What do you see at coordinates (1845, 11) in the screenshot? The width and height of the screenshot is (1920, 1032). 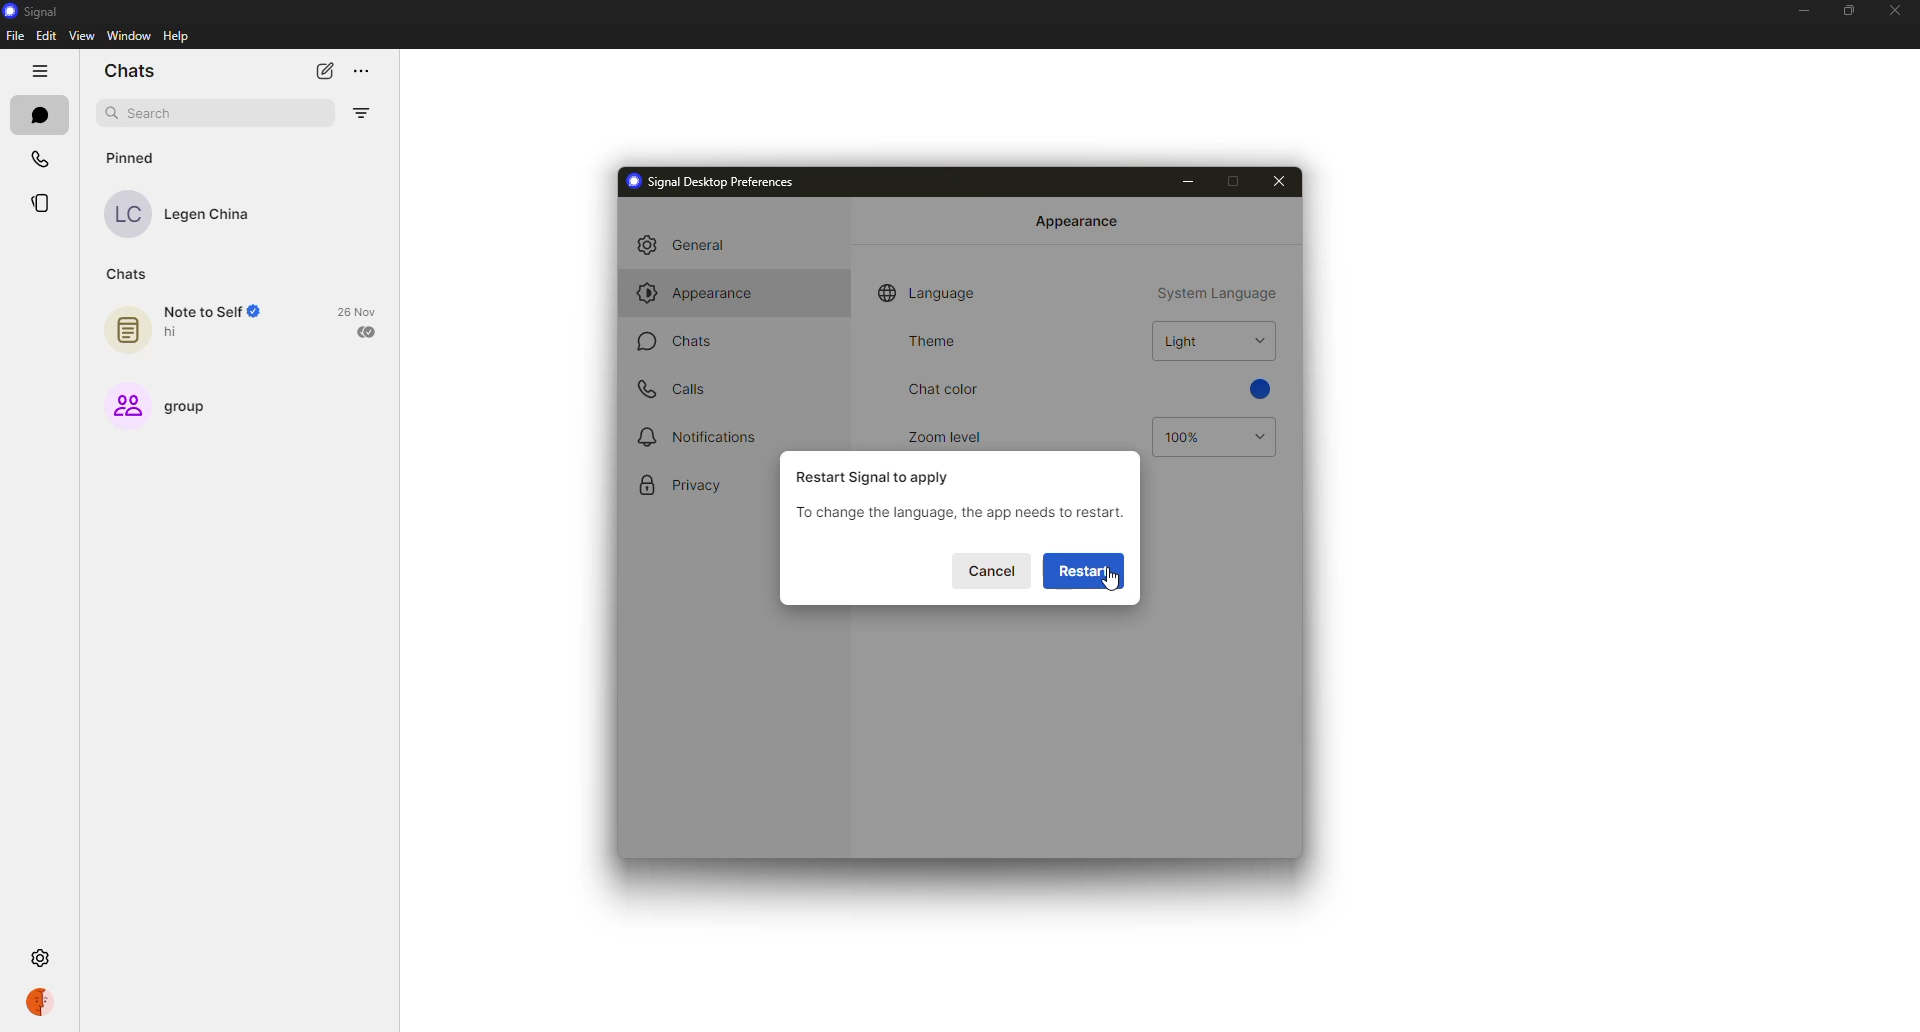 I see `maximize` at bounding box center [1845, 11].